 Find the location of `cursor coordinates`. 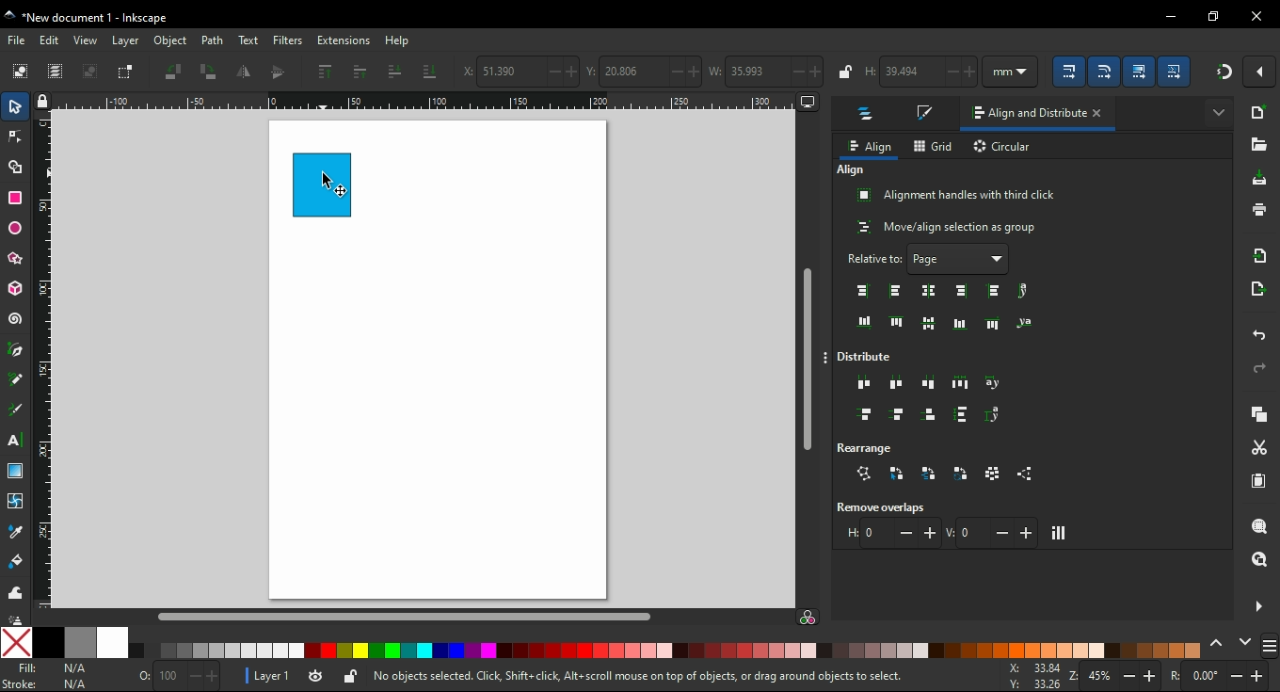

cursor coordinates is located at coordinates (1030, 675).